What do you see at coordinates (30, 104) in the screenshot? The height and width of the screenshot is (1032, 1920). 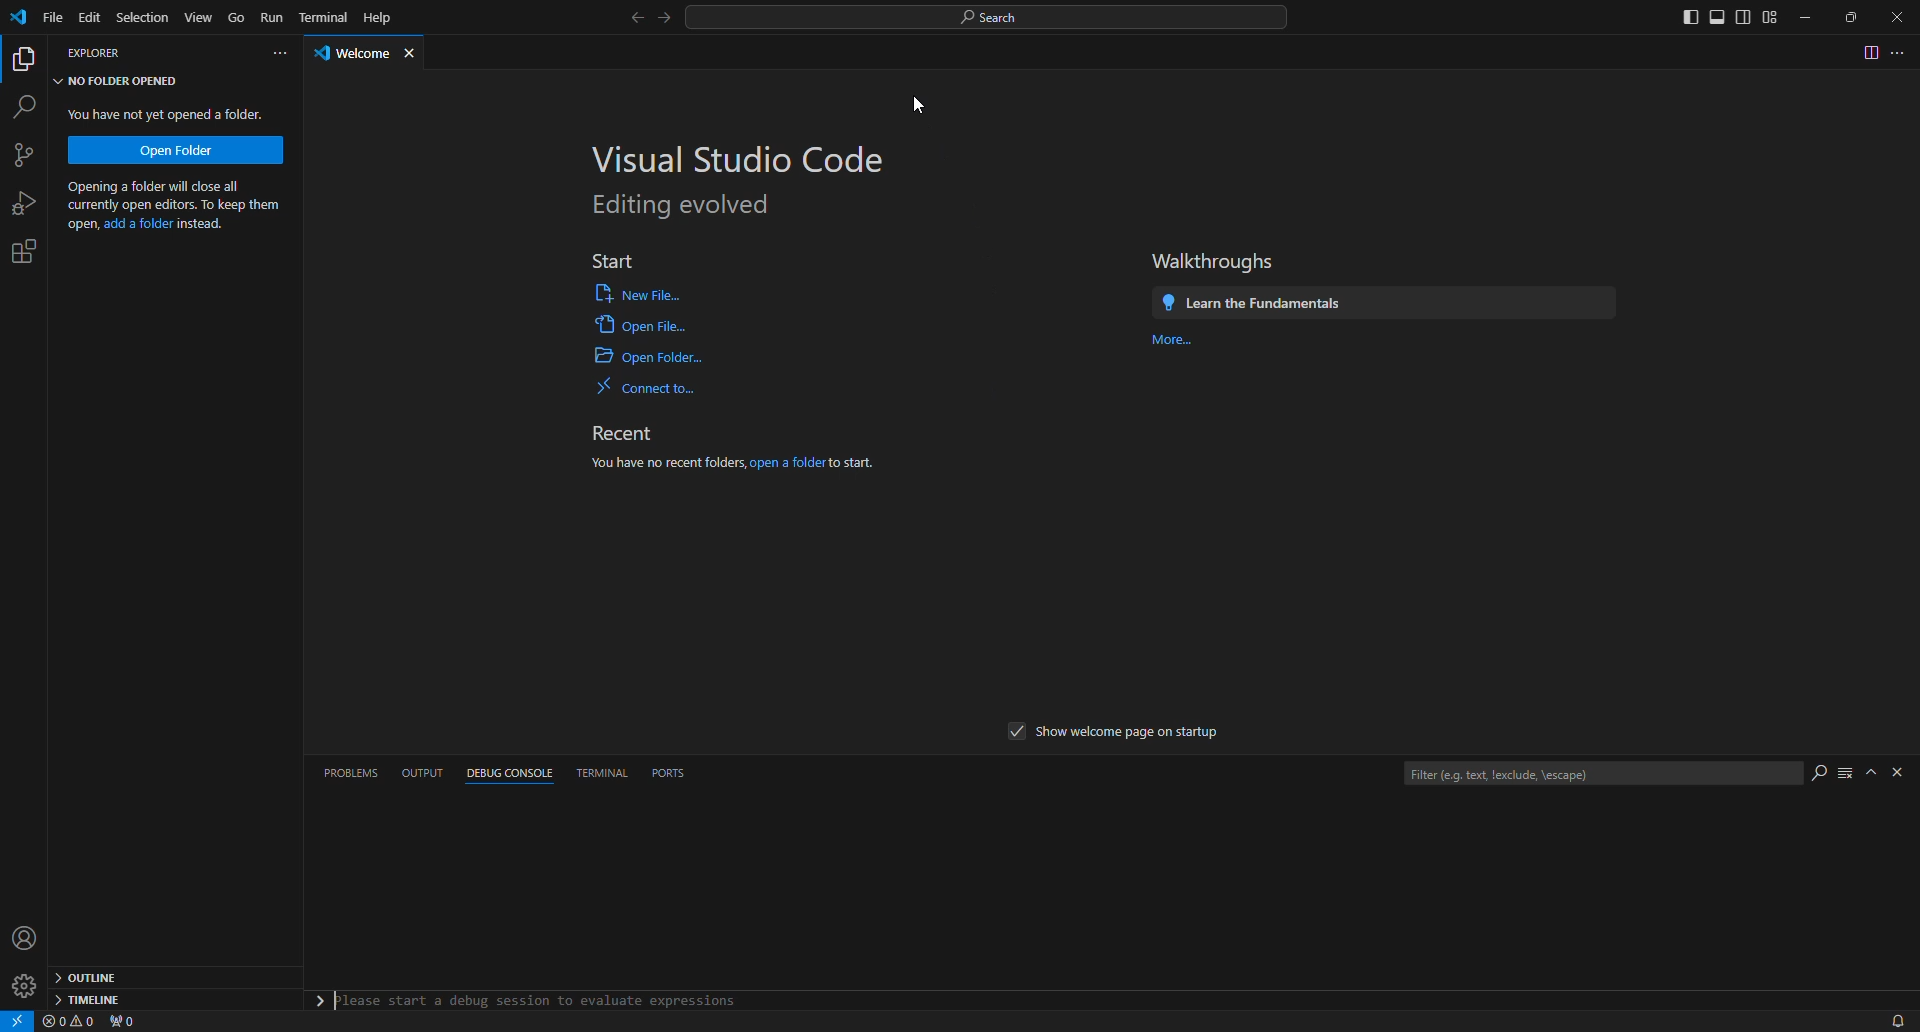 I see `find` at bounding box center [30, 104].